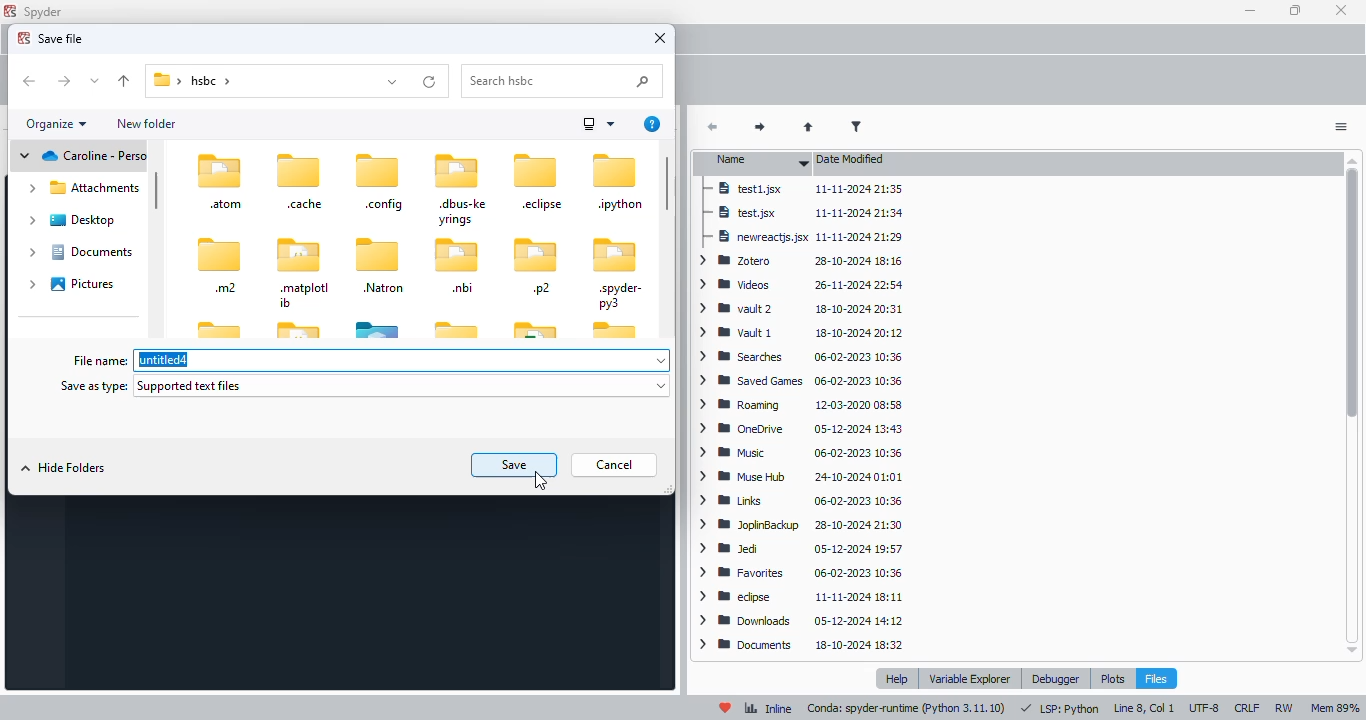 Image resolution: width=1366 pixels, height=720 pixels. What do you see at coordinates (1342, 11) in the screenshot?
I see `close` at bounding box center [1342, 11].